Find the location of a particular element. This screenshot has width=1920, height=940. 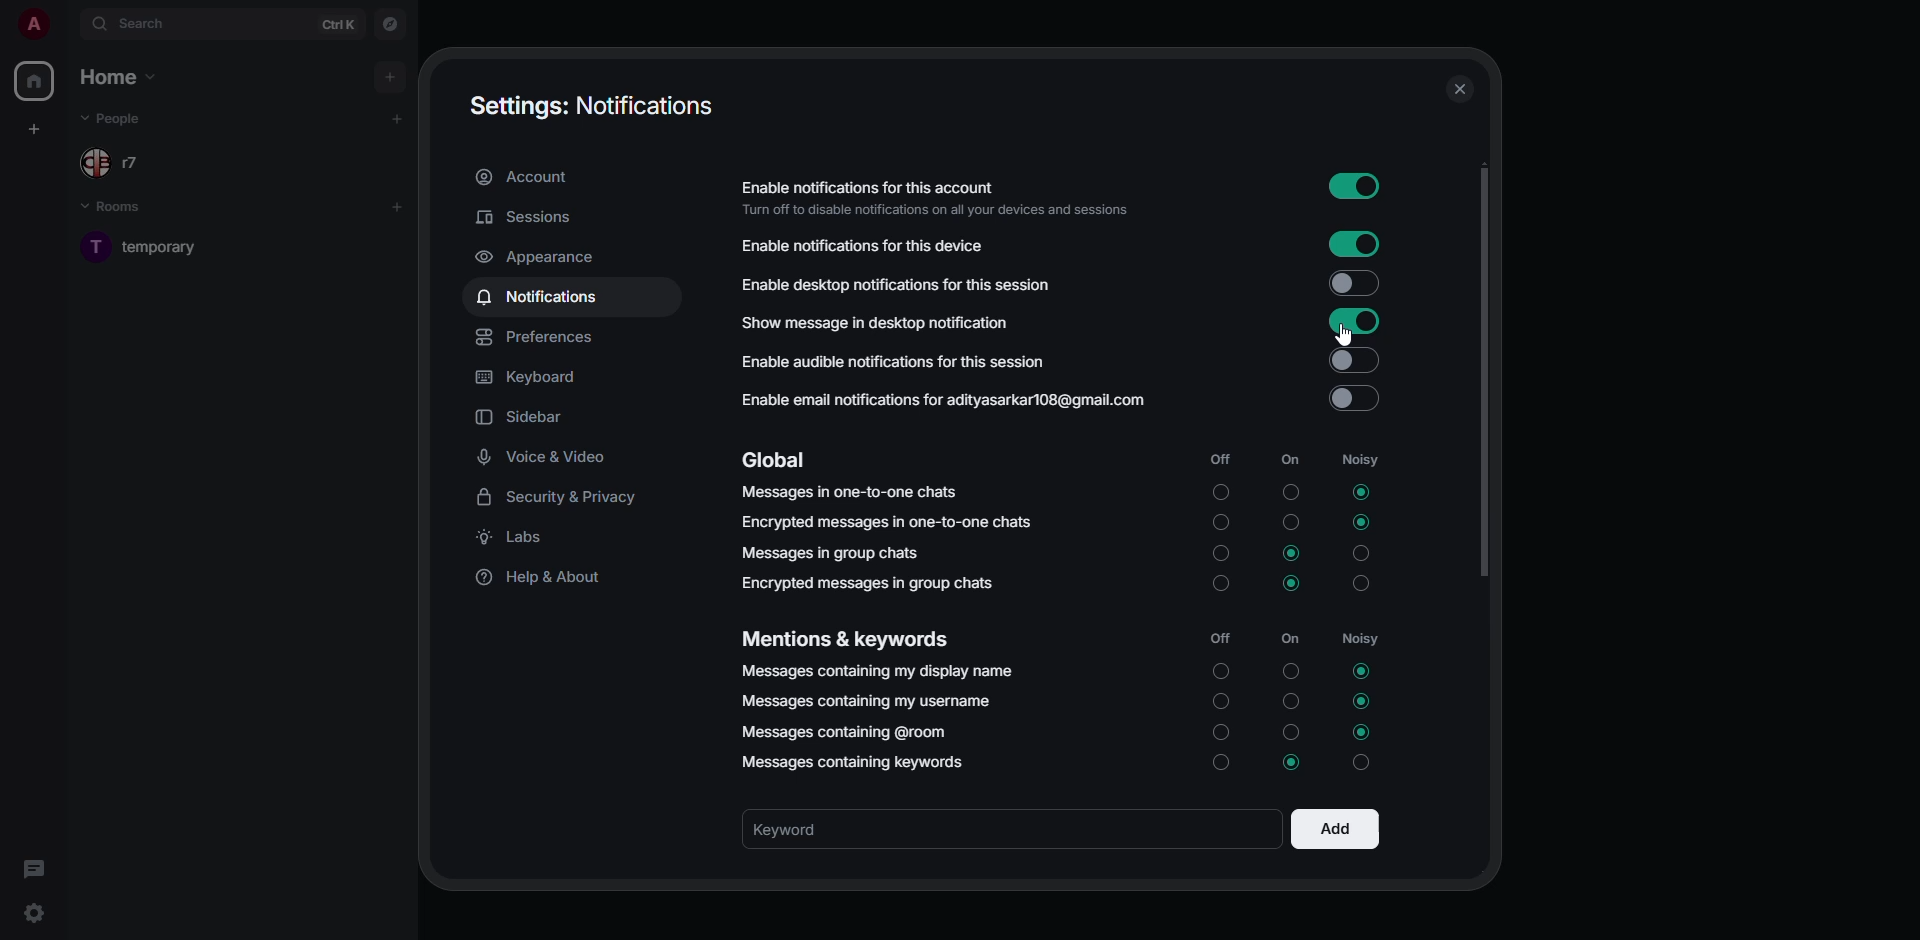

Off Unselected is located at coordinates (1222, 731).